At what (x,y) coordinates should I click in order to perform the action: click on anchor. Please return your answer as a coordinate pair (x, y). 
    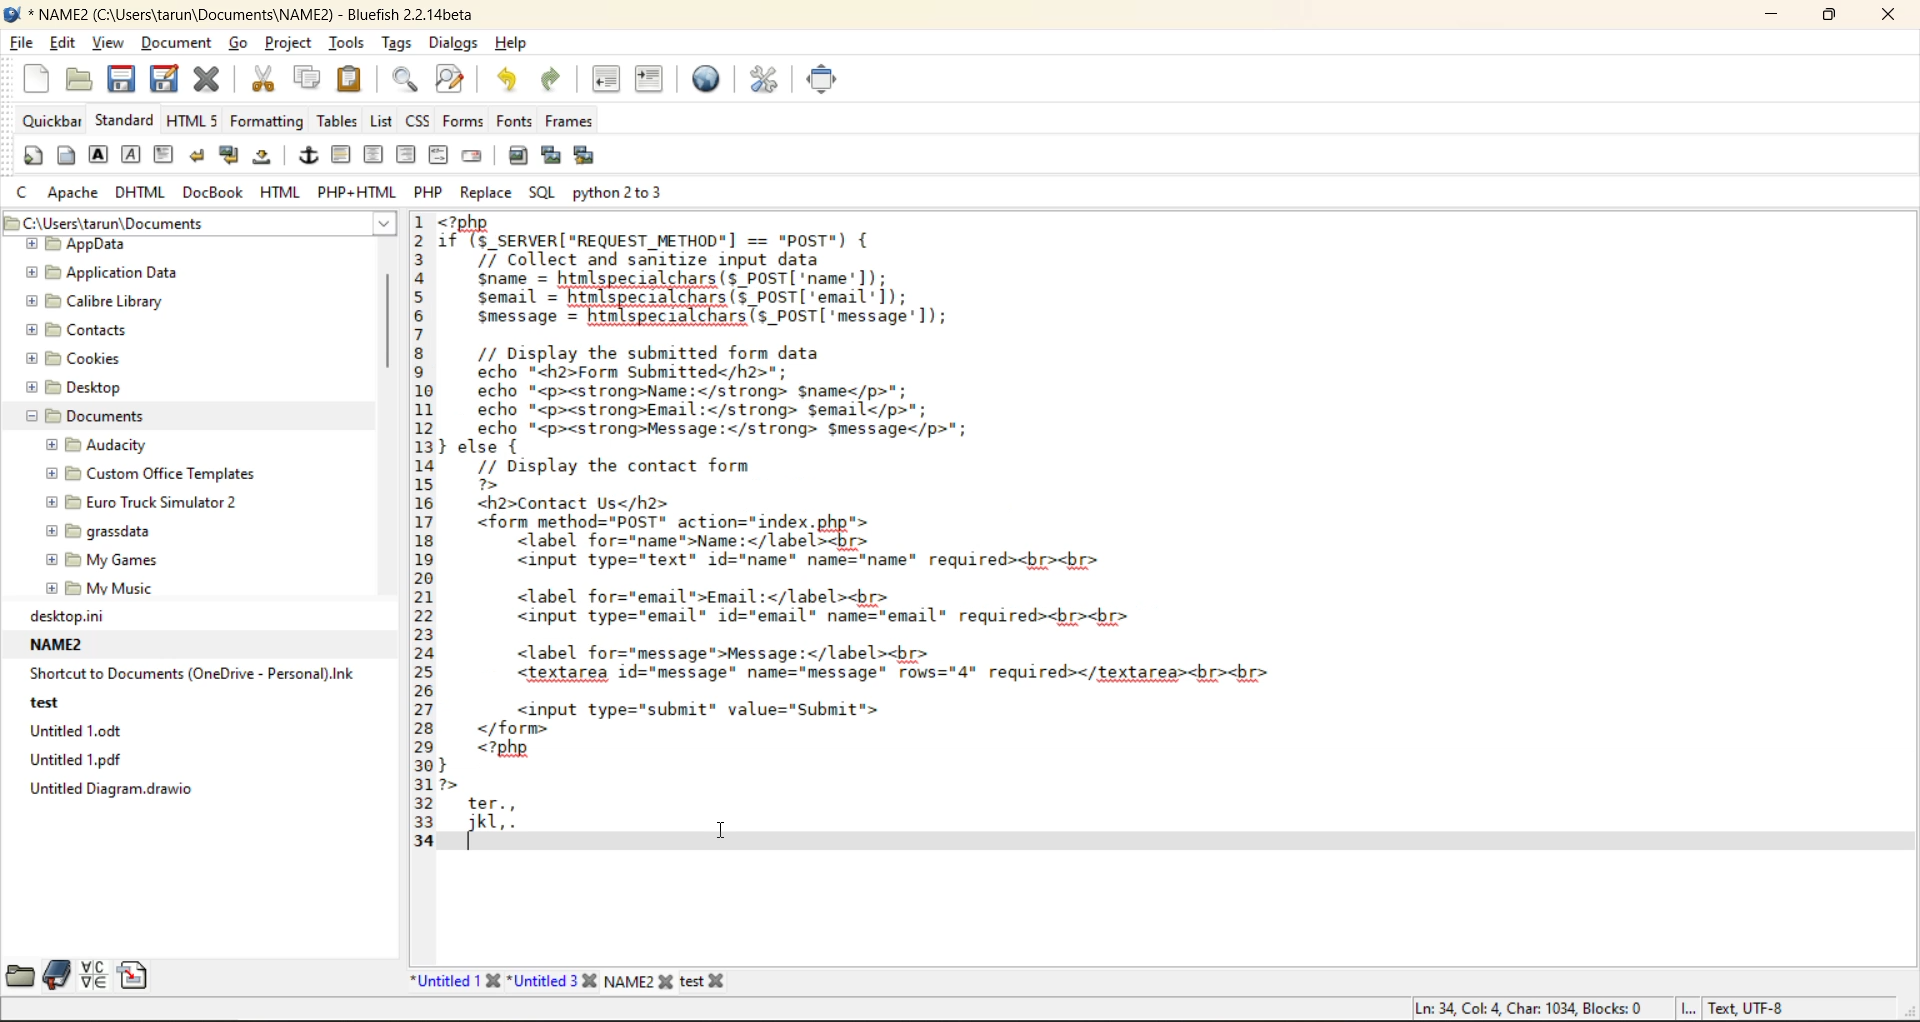
    Looking at the image, I should click on (311, 158).